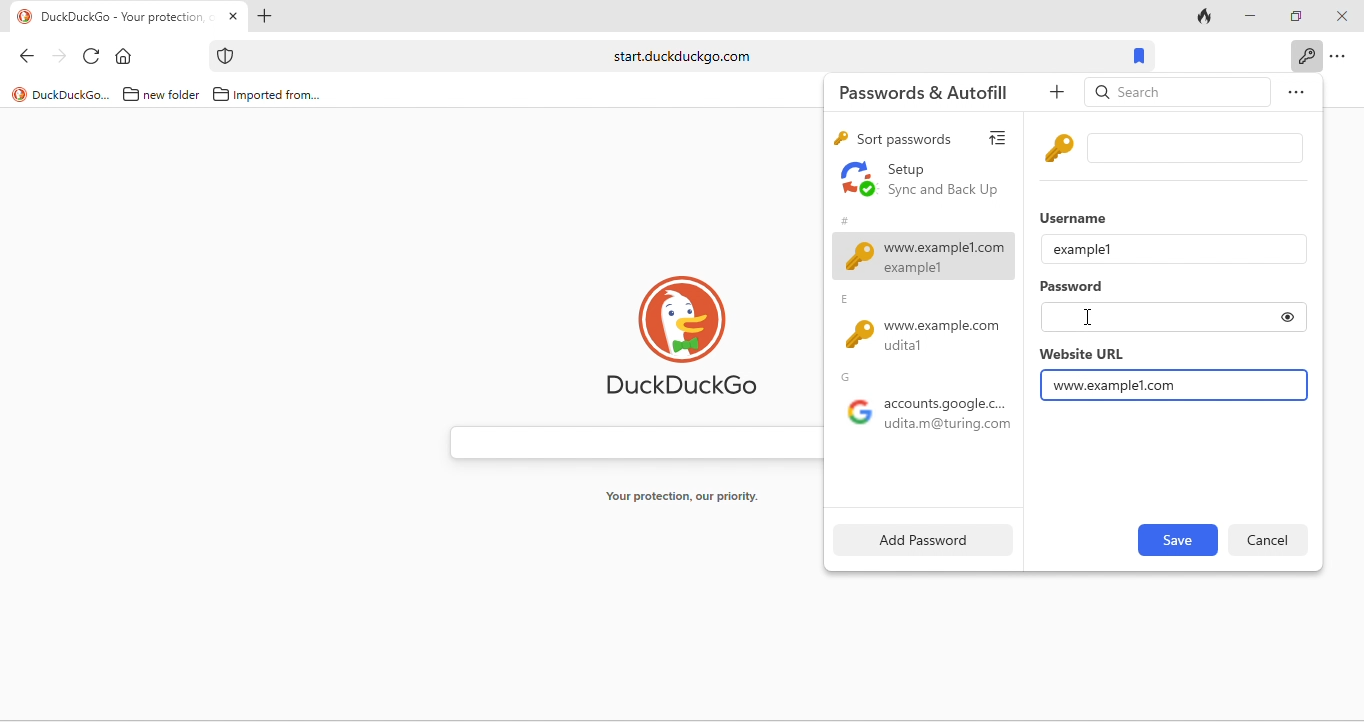 The height and width of the screenshot is (722, 1364). I want to click on minimize, so click(1247, 14).